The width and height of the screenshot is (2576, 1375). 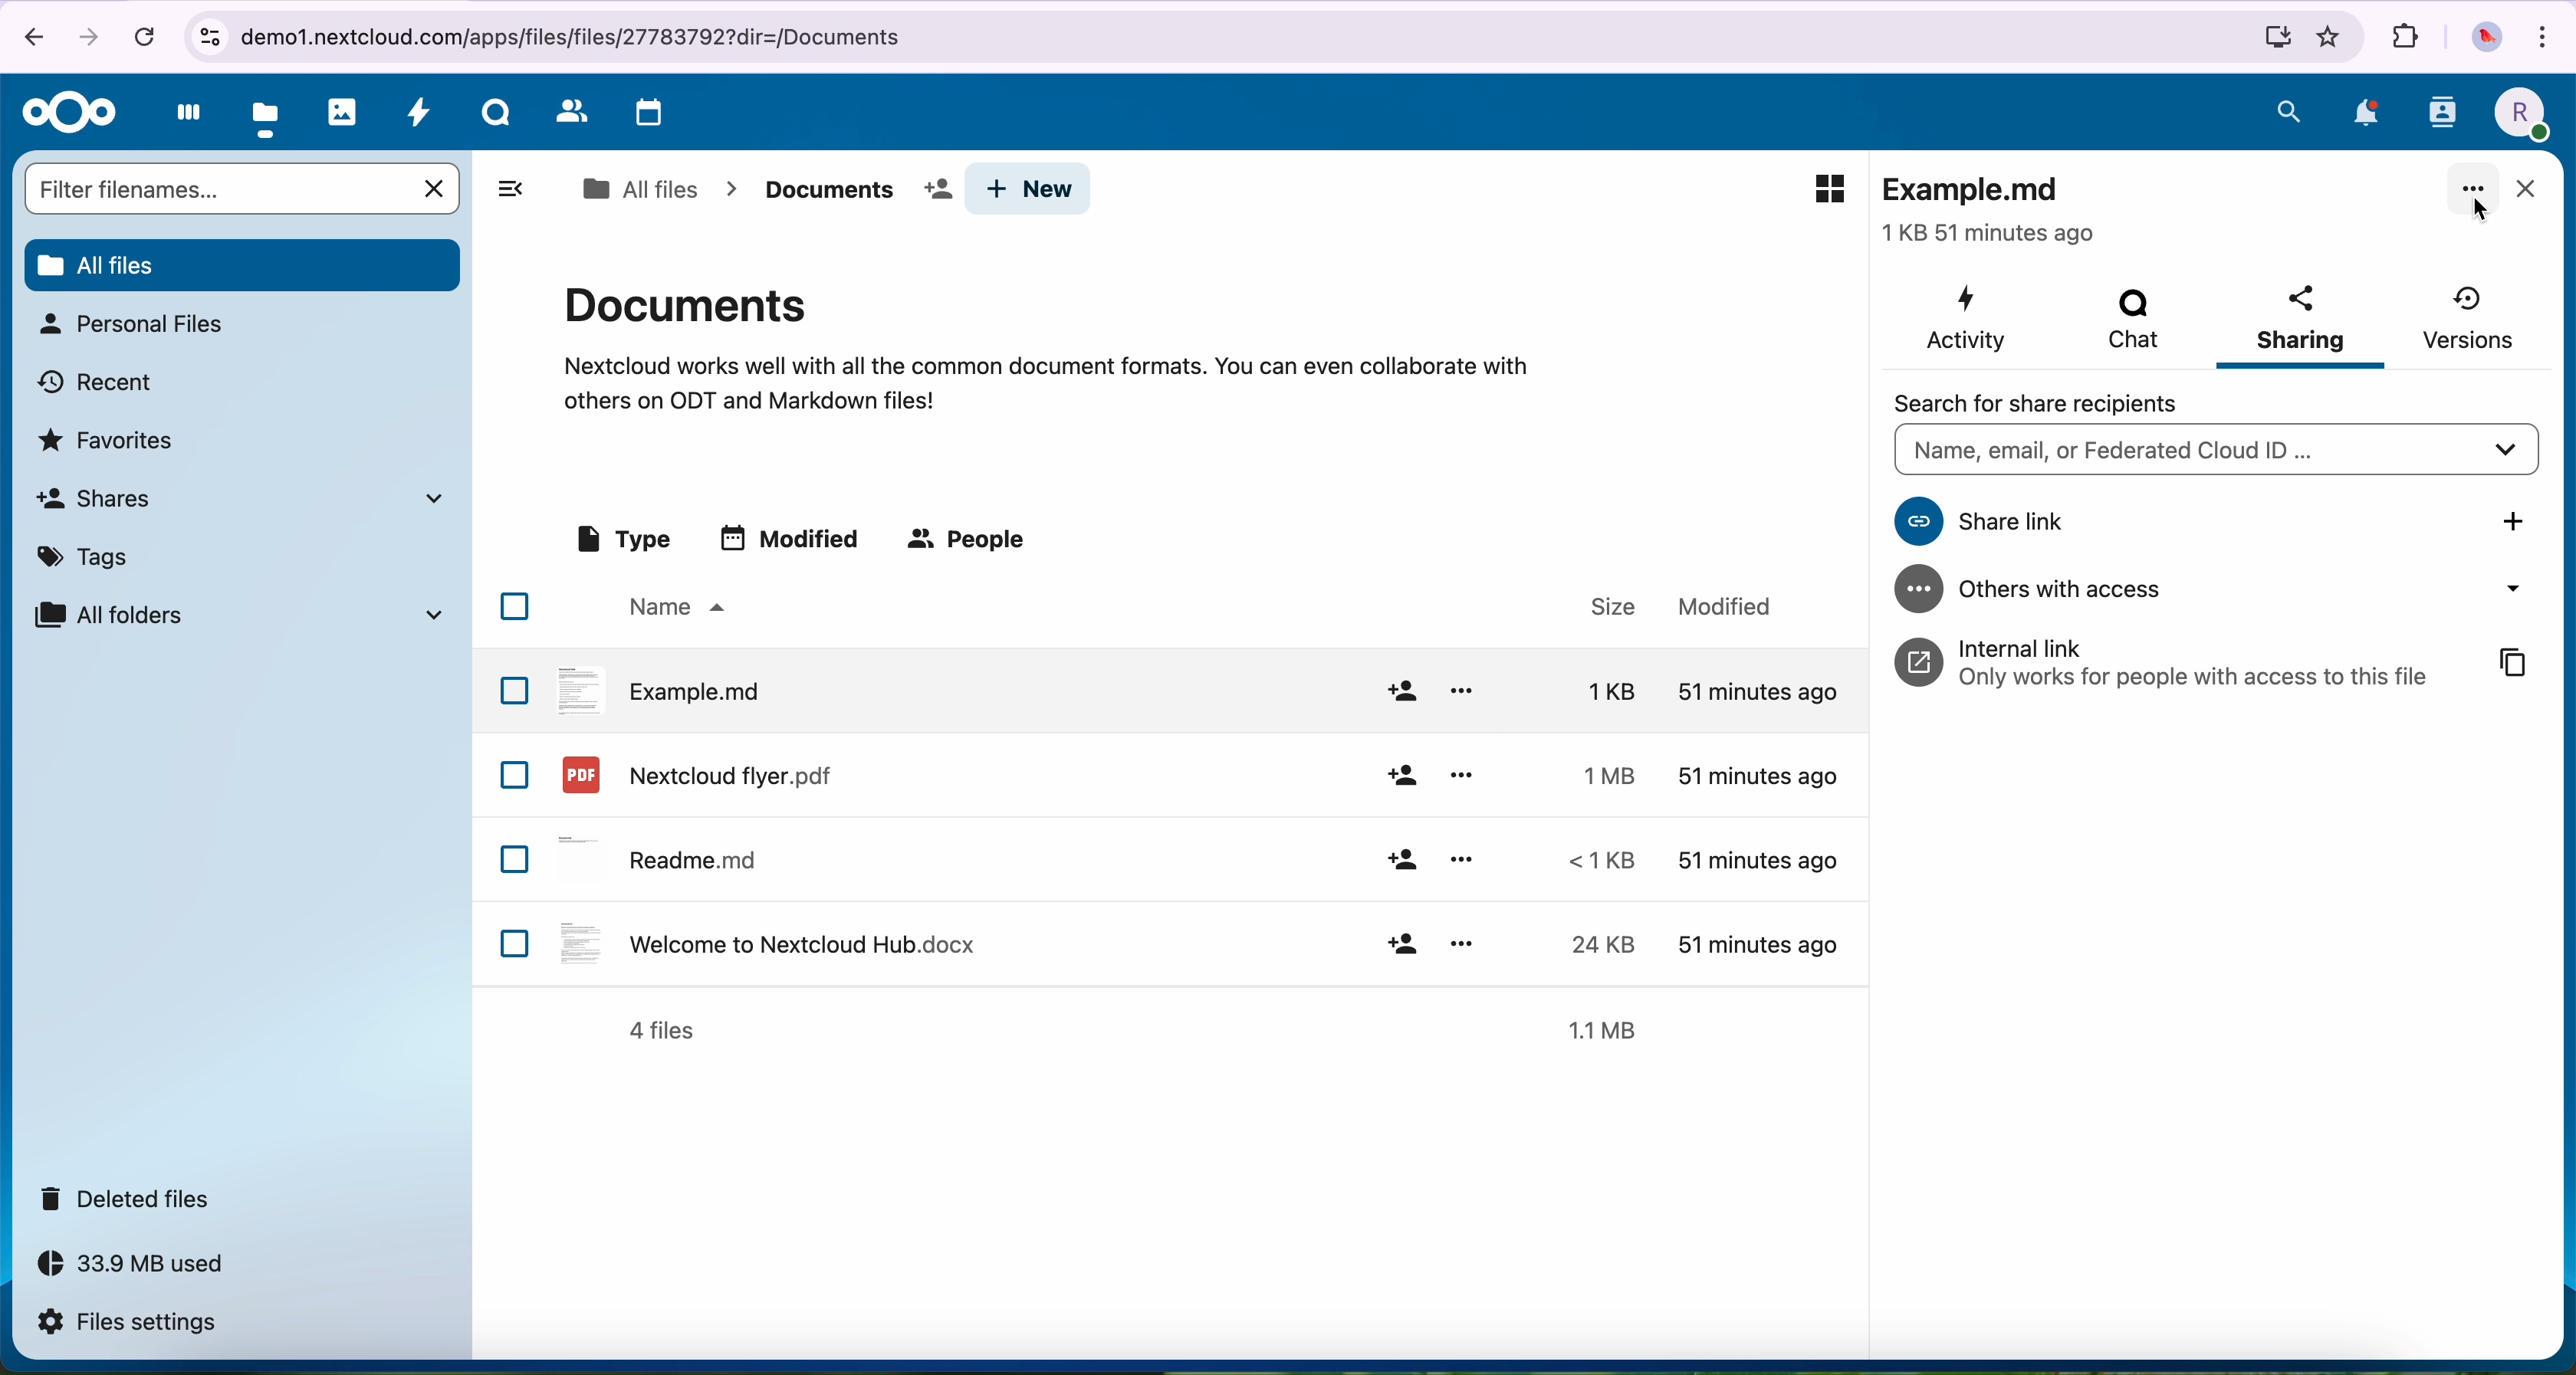 What do you see at coordinates (2156, 661) in the screenshot?
I see `internal link` at bounding box center [2156, 661].